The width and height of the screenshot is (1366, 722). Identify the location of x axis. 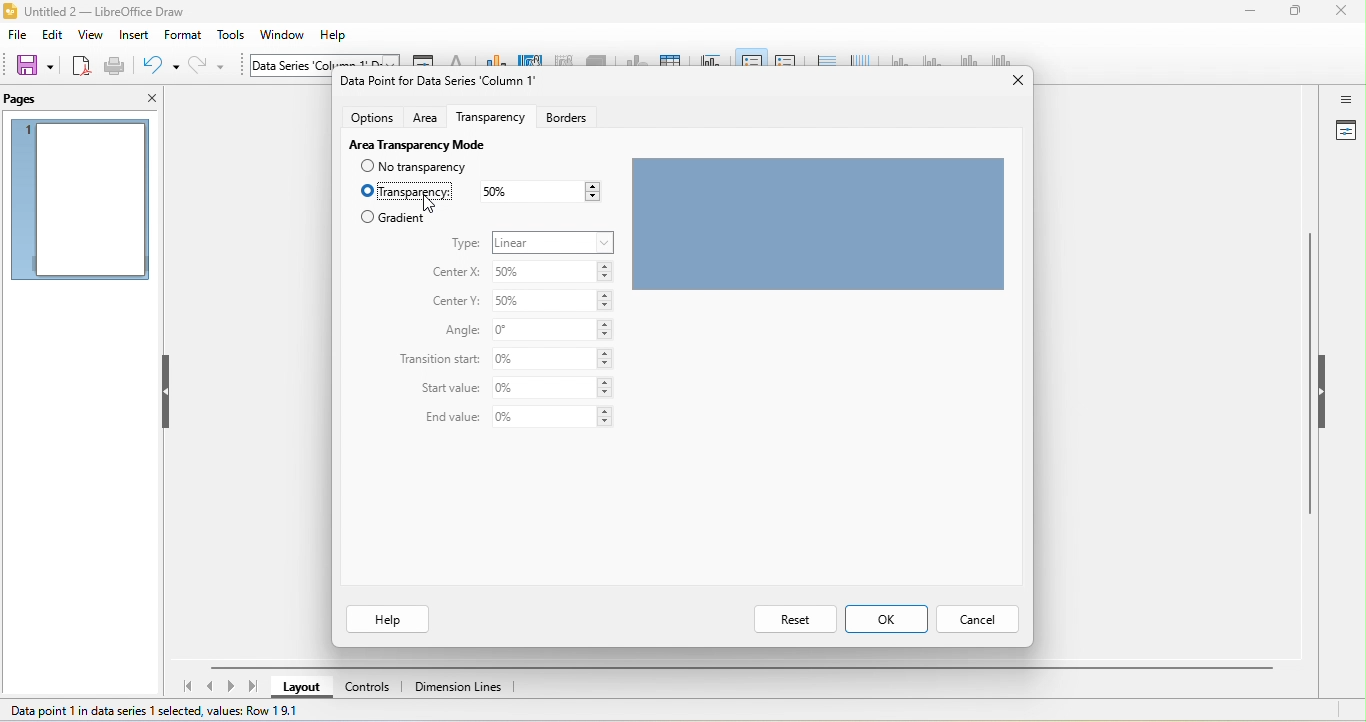
(899, 59).